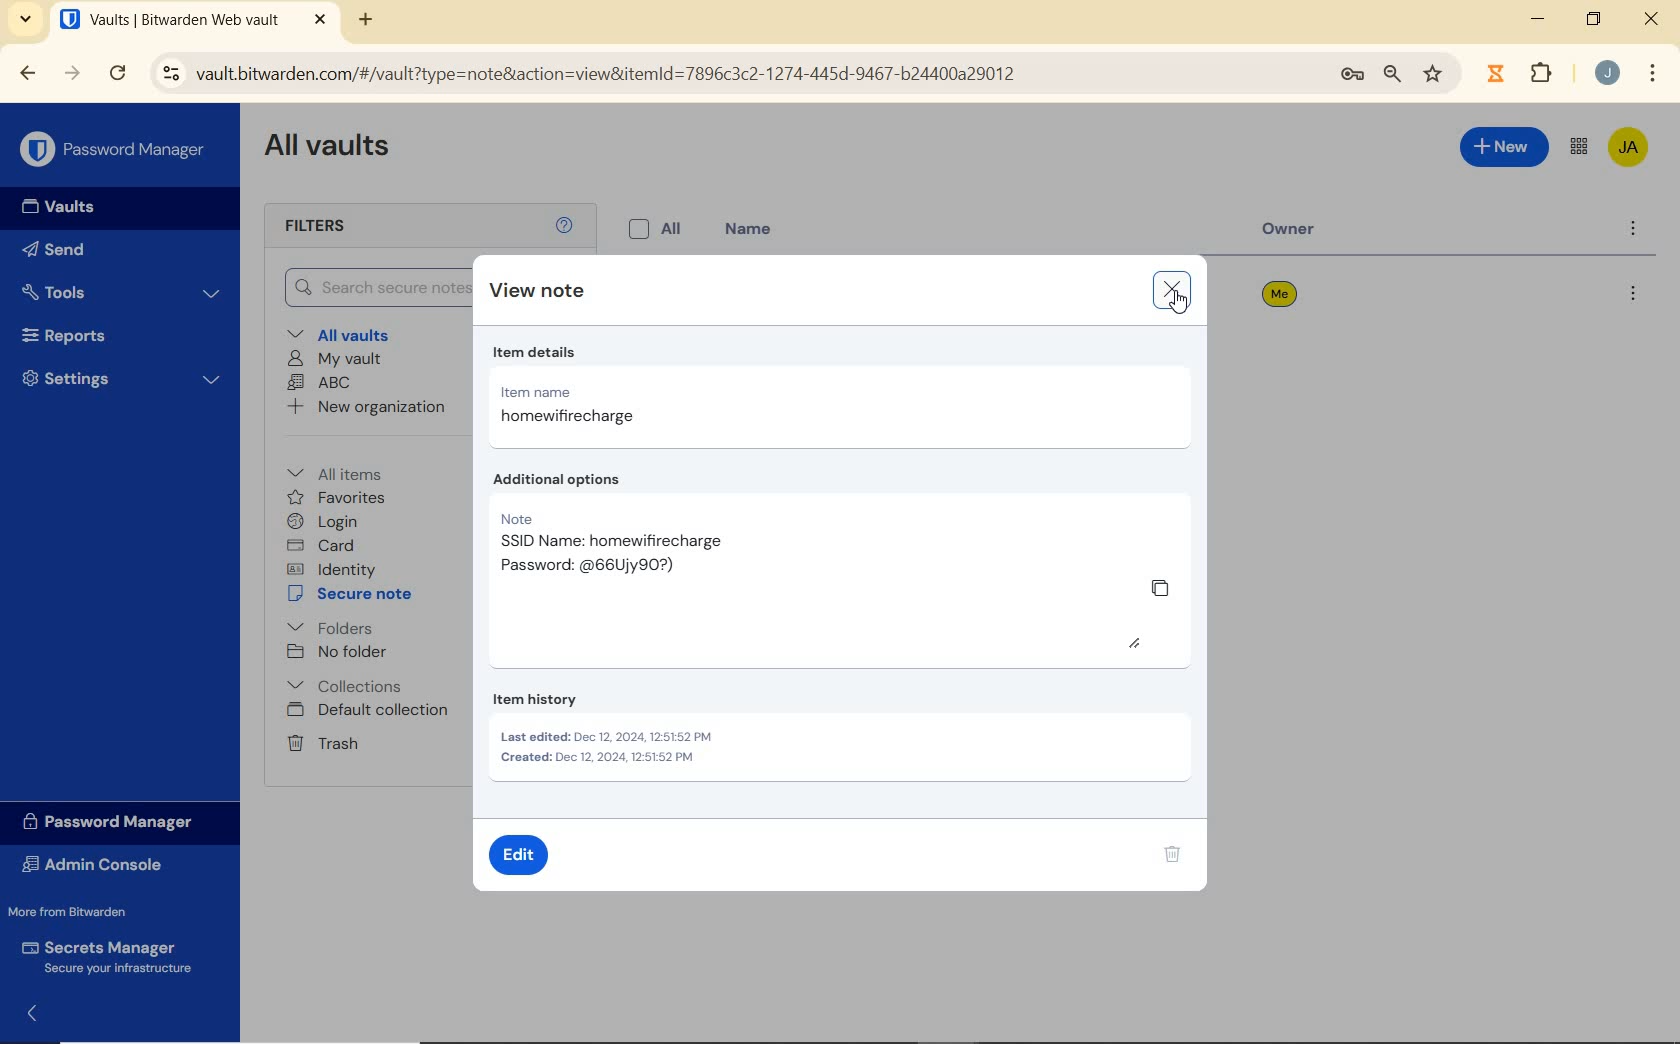 This screenshot has height=1044, width=1680. What do you see at coordinates (193, 19) in the screenshot?
I see `open tab` at bounding box center [193, 19].